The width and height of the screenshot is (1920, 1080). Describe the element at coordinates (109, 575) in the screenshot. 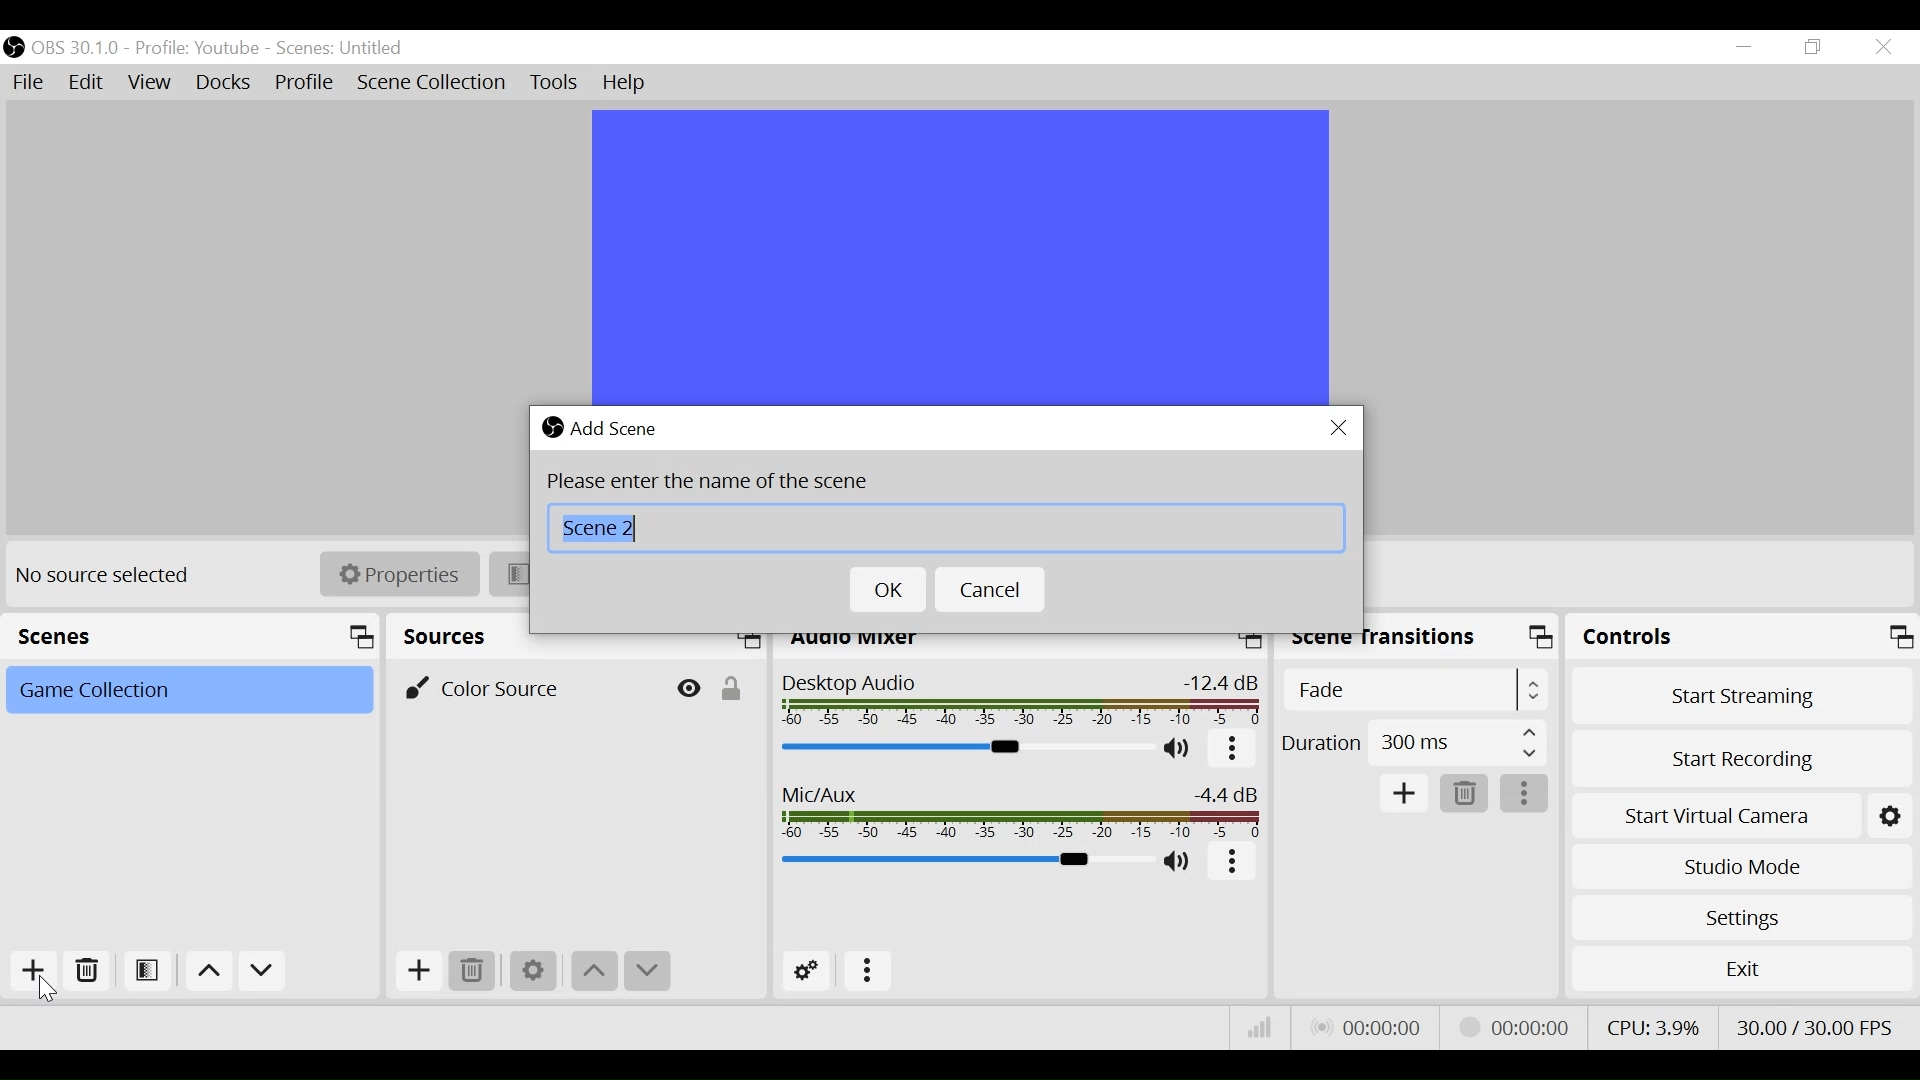

I see `No source selected` at that location.